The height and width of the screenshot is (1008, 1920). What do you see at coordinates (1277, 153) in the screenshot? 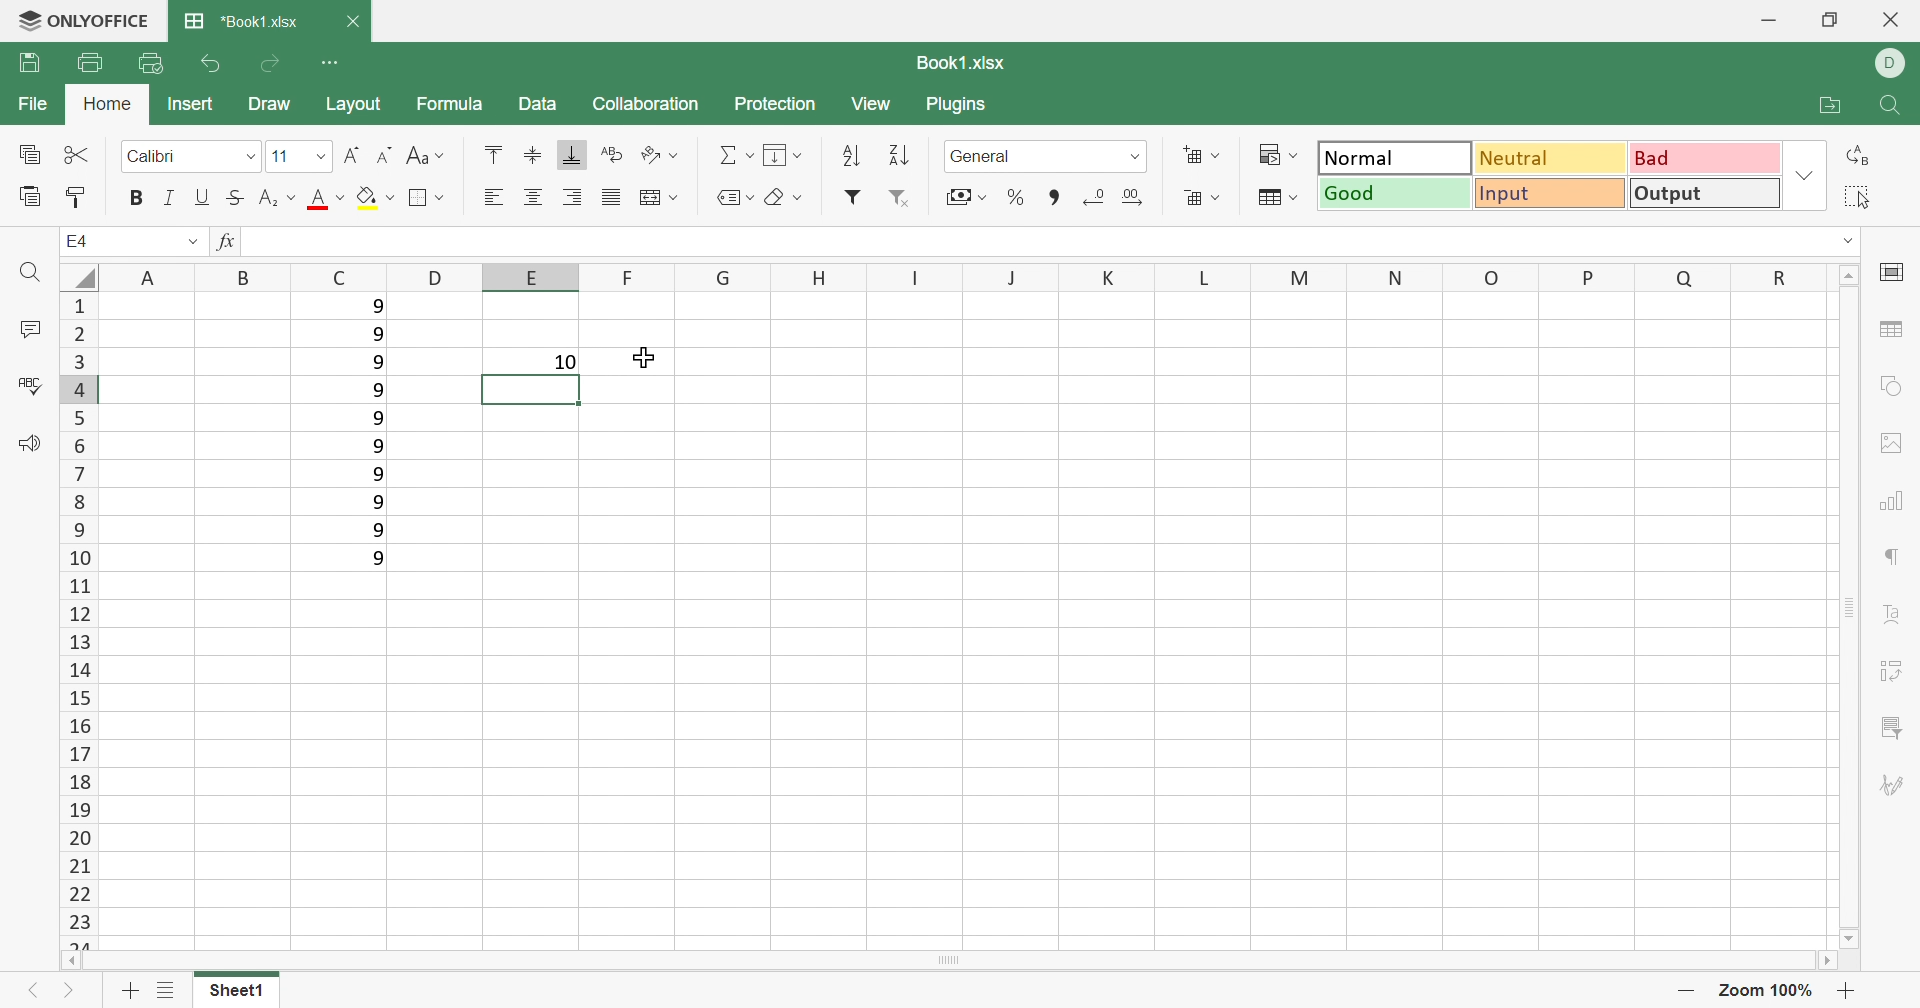
I see `Conditional formatting` at bounding box center [1277, 153].